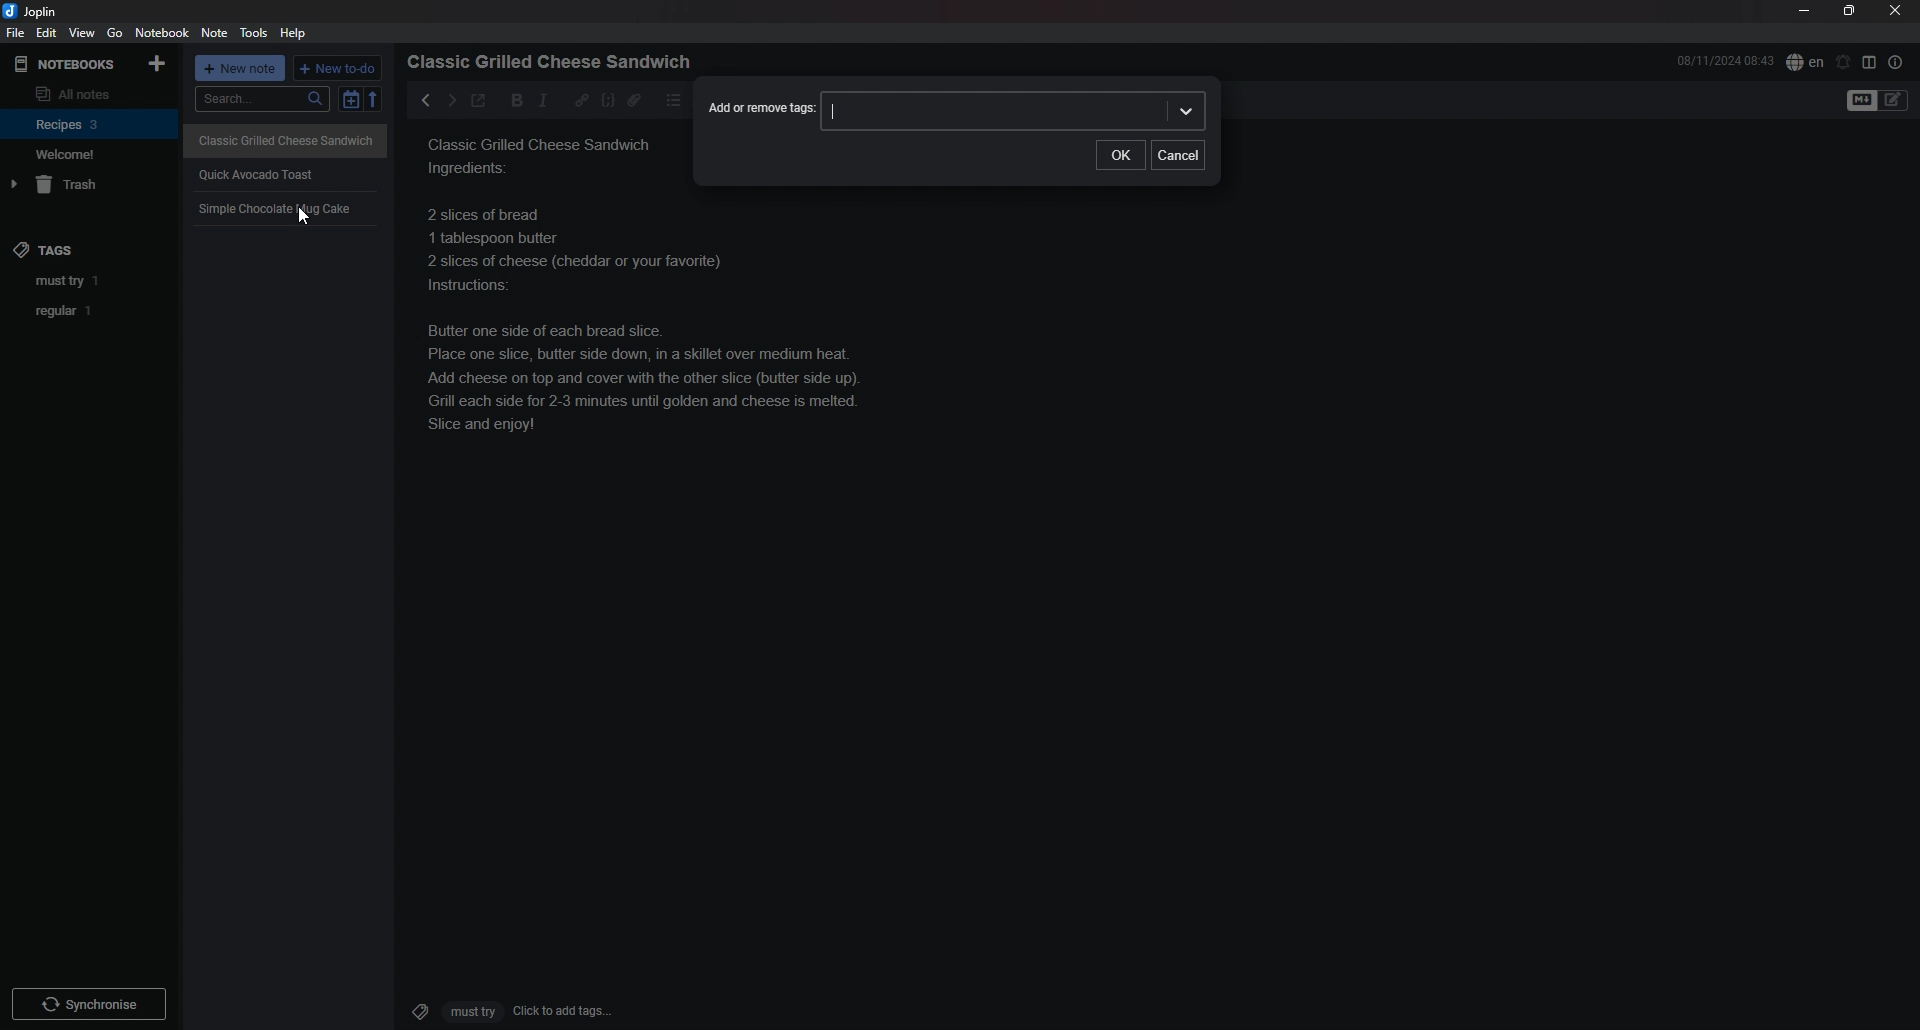 The width and height of the screenshot is (1920, 1030). I want to click on Simple Chocolate mug Cake, so click(277, 210).